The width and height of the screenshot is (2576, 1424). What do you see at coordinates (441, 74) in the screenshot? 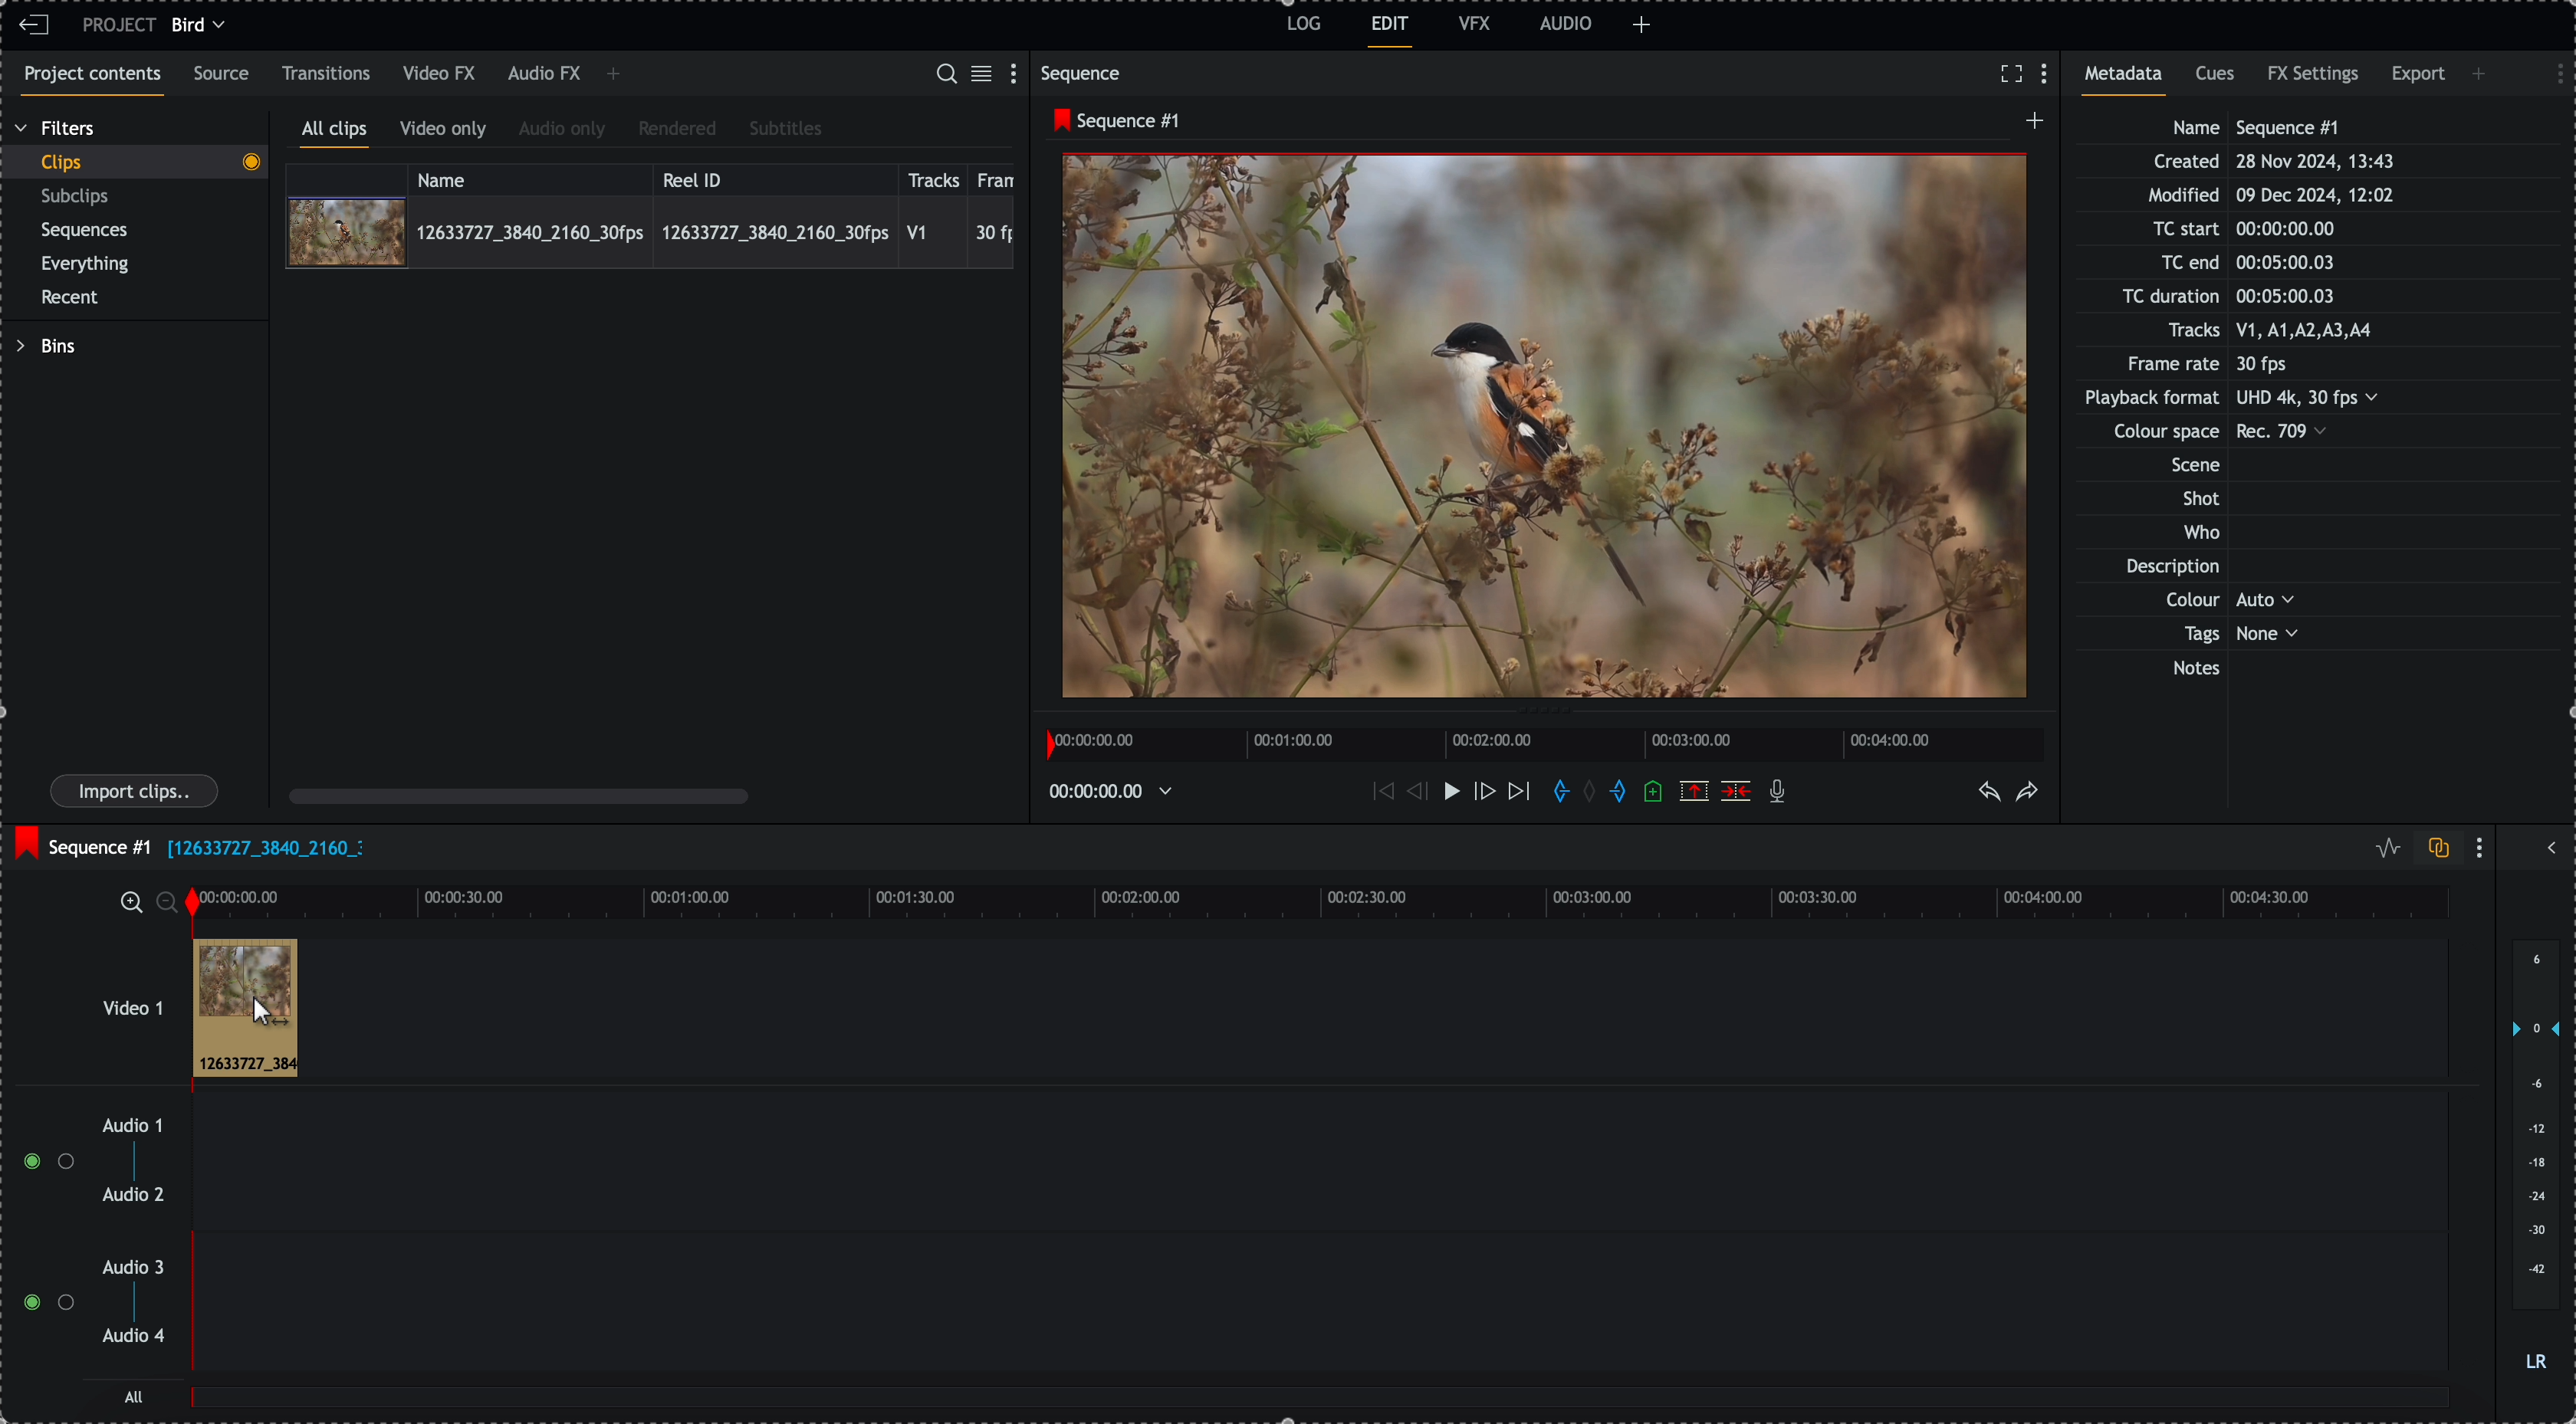
I see `video FX` at bounding box center [441, 74].